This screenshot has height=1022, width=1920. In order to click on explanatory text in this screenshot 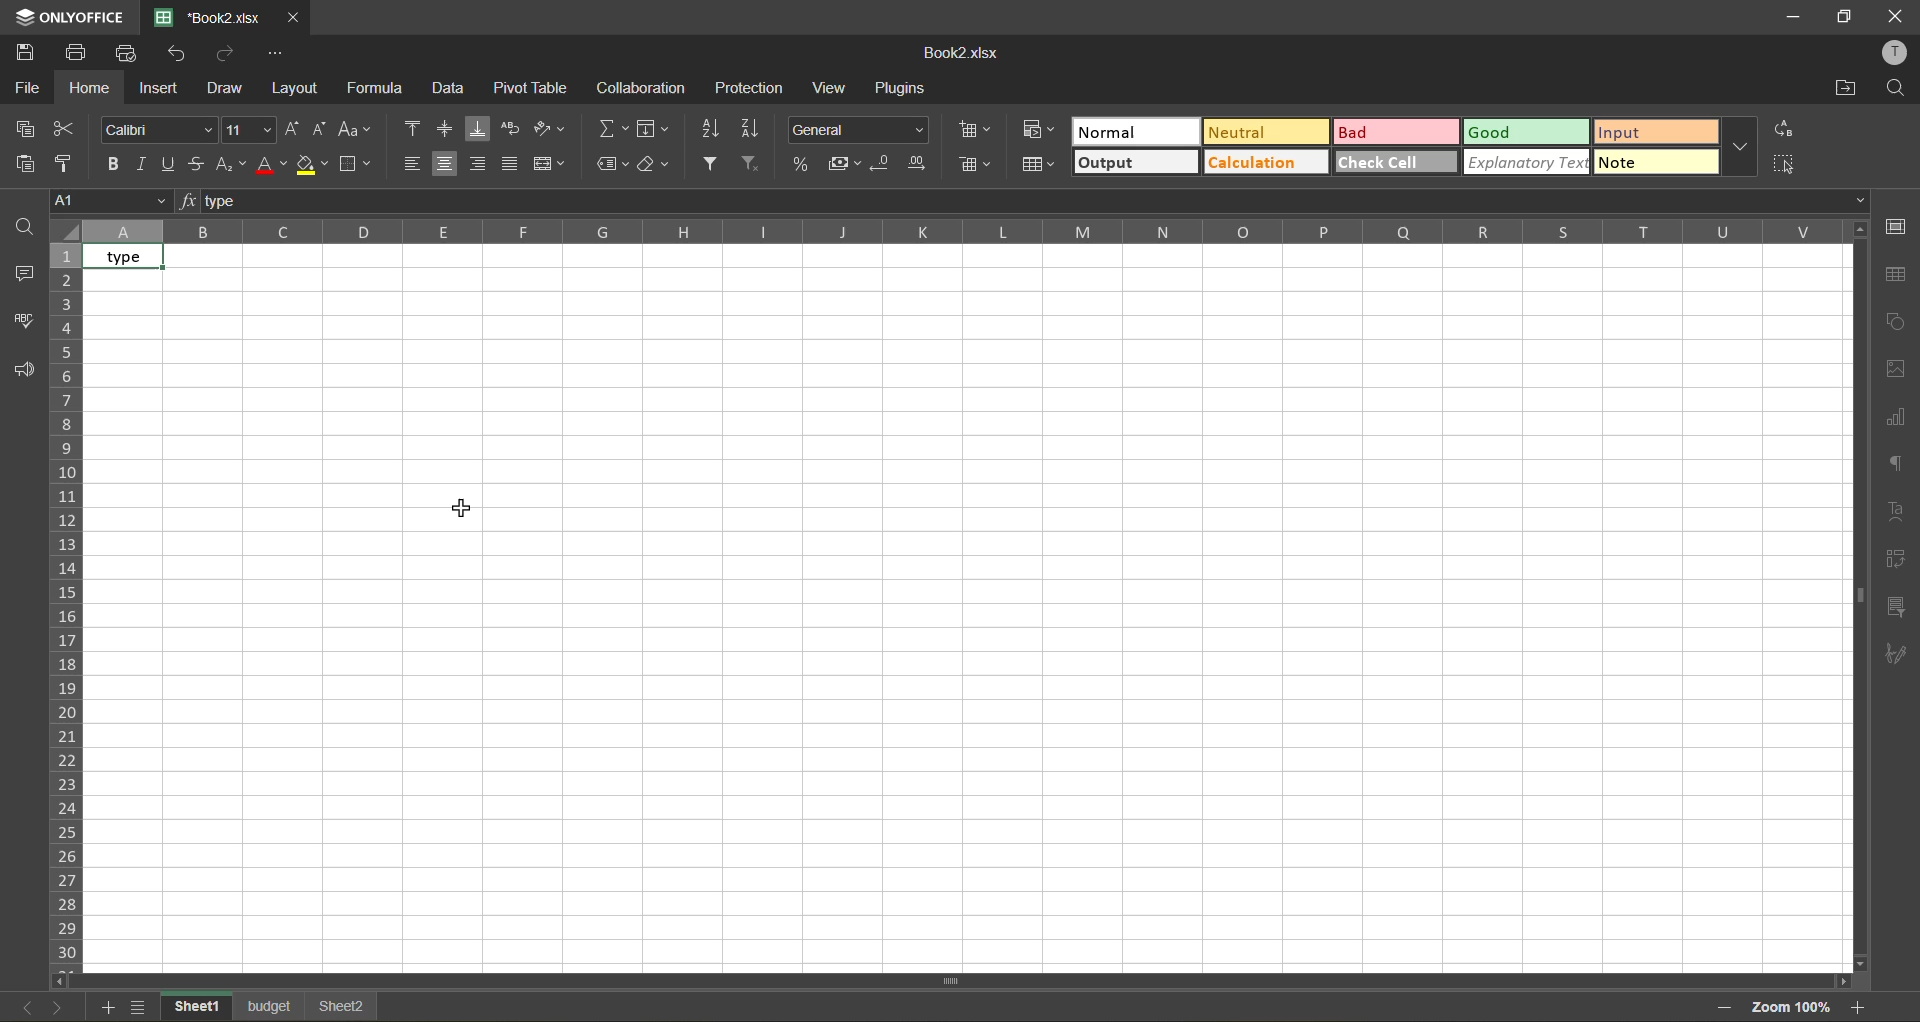, I will do `click(1525, 164)`.